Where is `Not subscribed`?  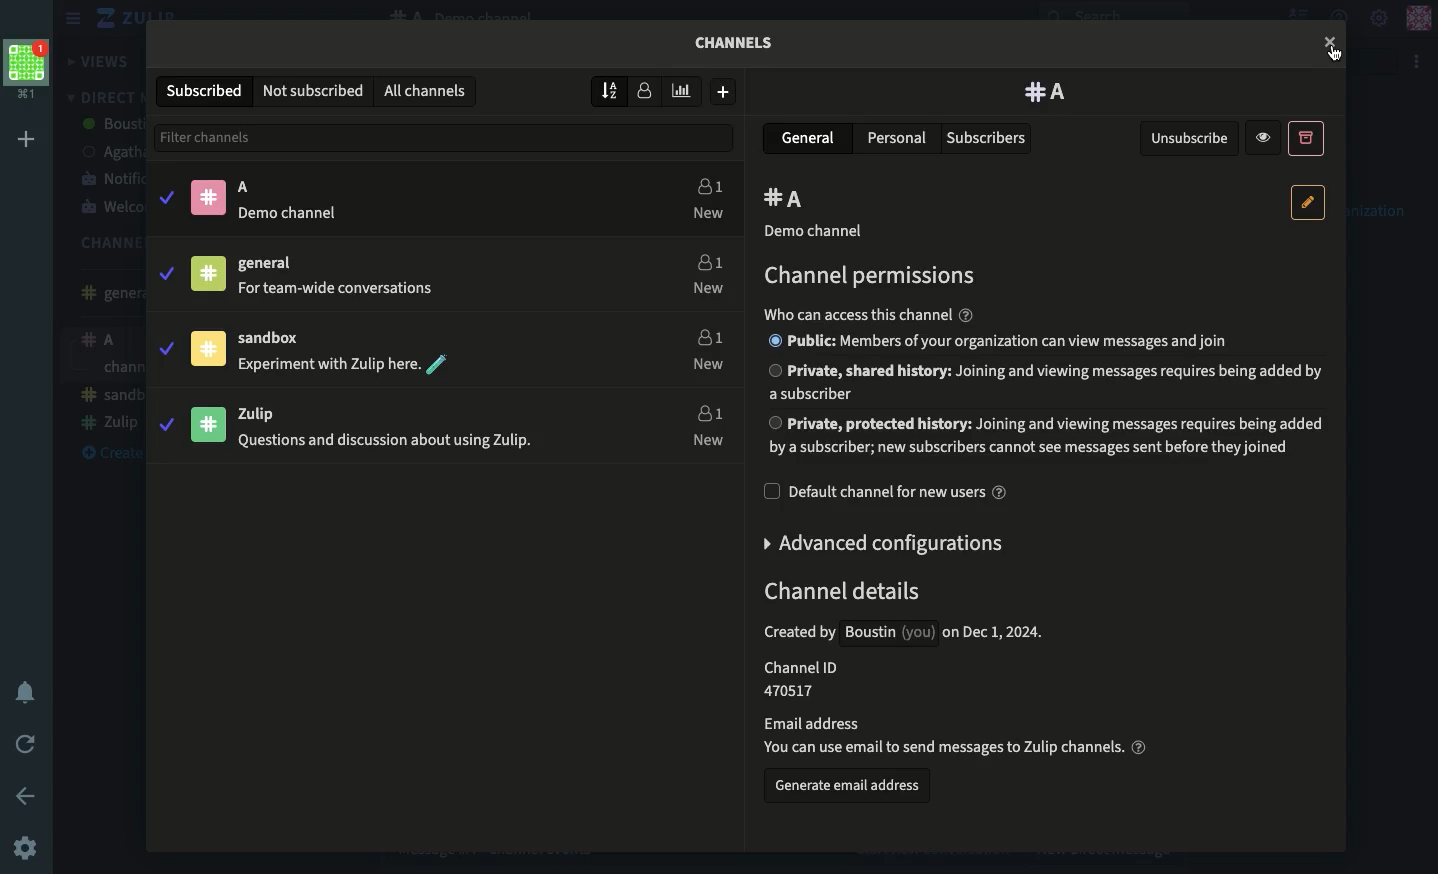
Not subscribed is located at coordinates (314, 91).